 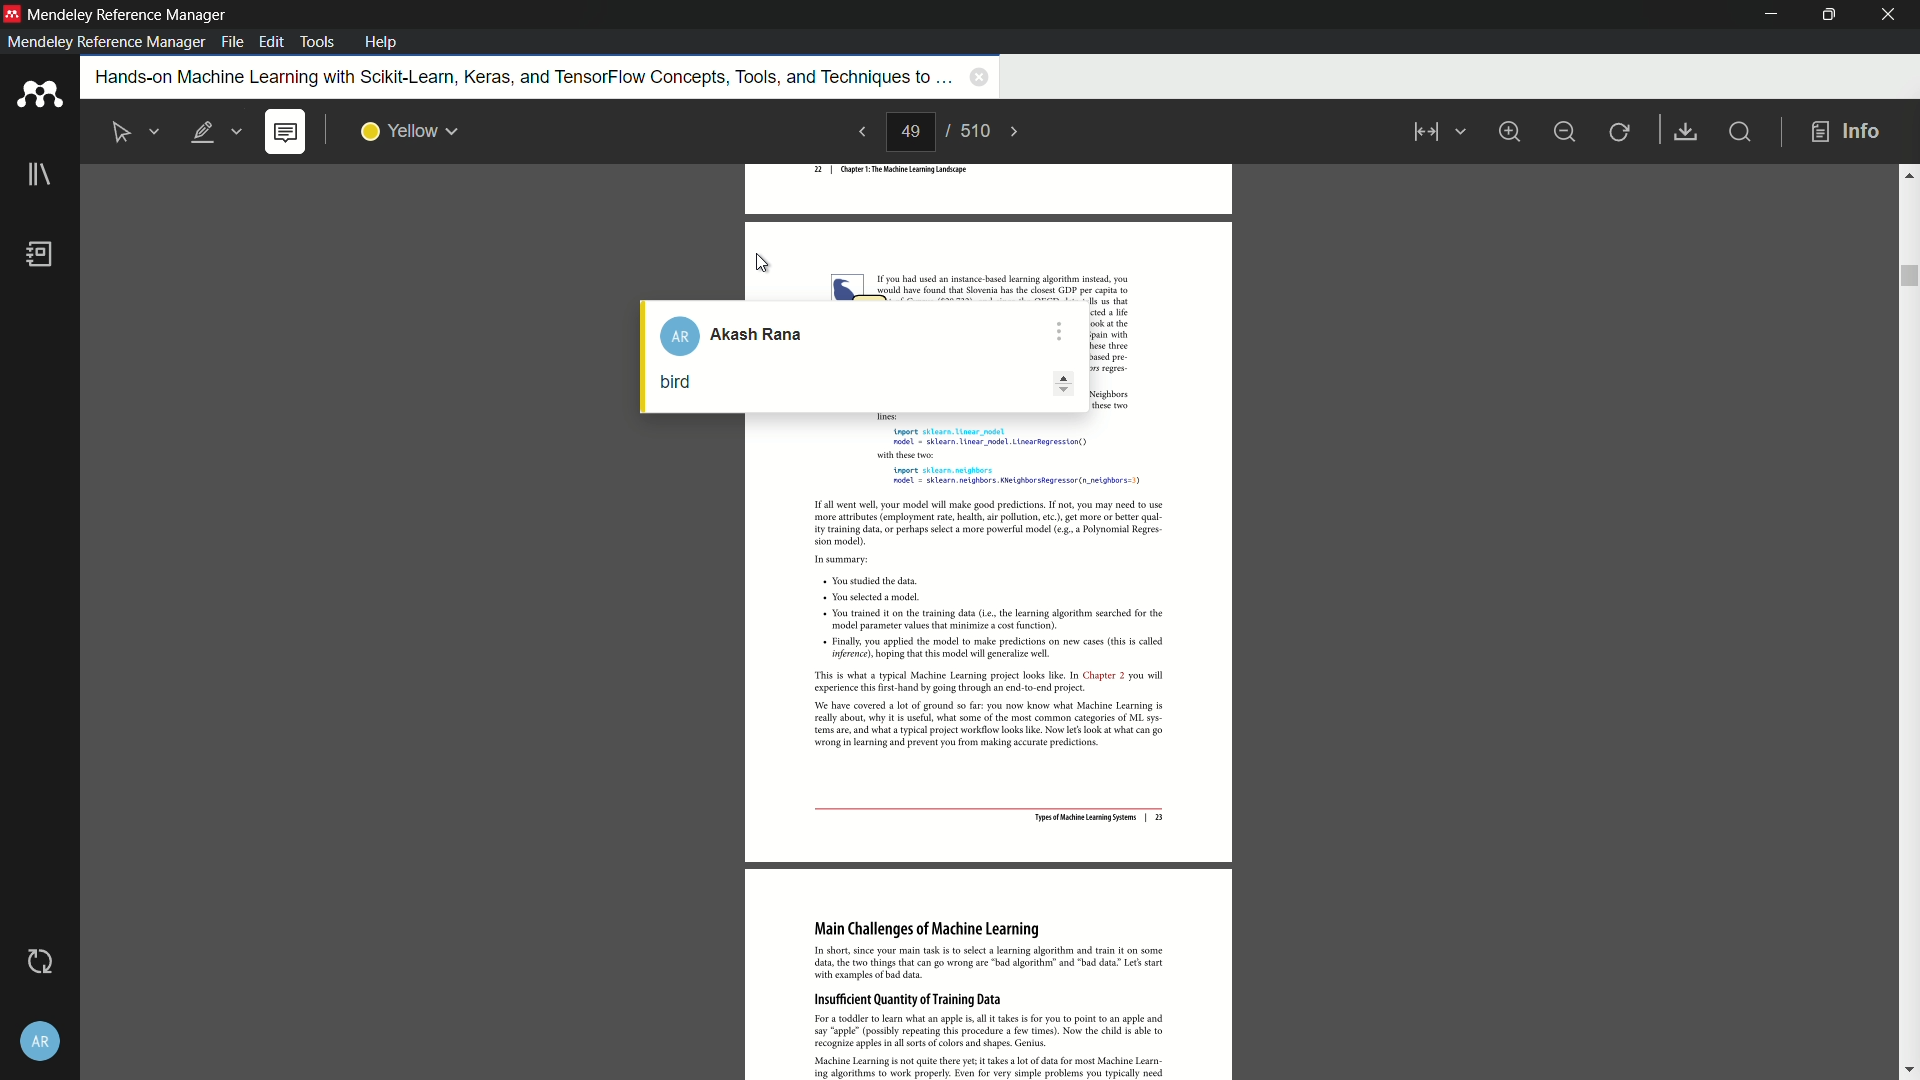 I want to click on total page, so click(x=977, y=132).